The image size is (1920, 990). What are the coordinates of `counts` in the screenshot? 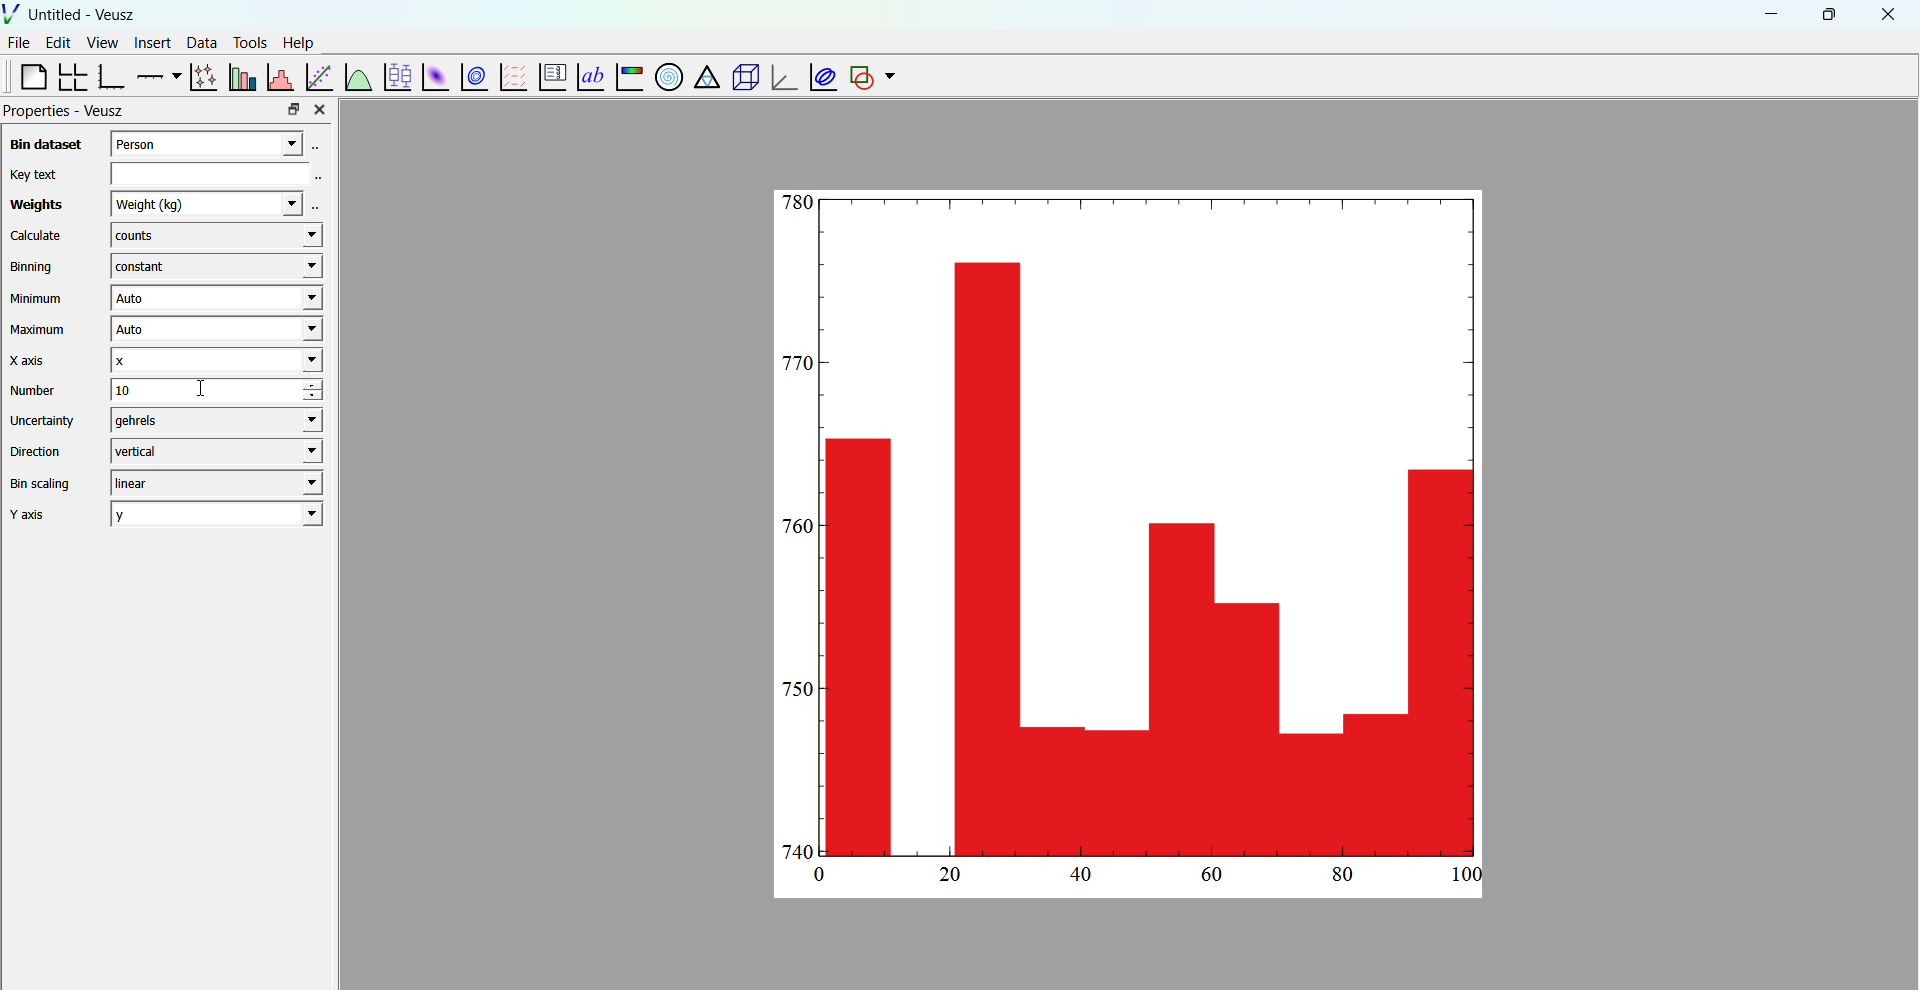 It's located at (215, 237).